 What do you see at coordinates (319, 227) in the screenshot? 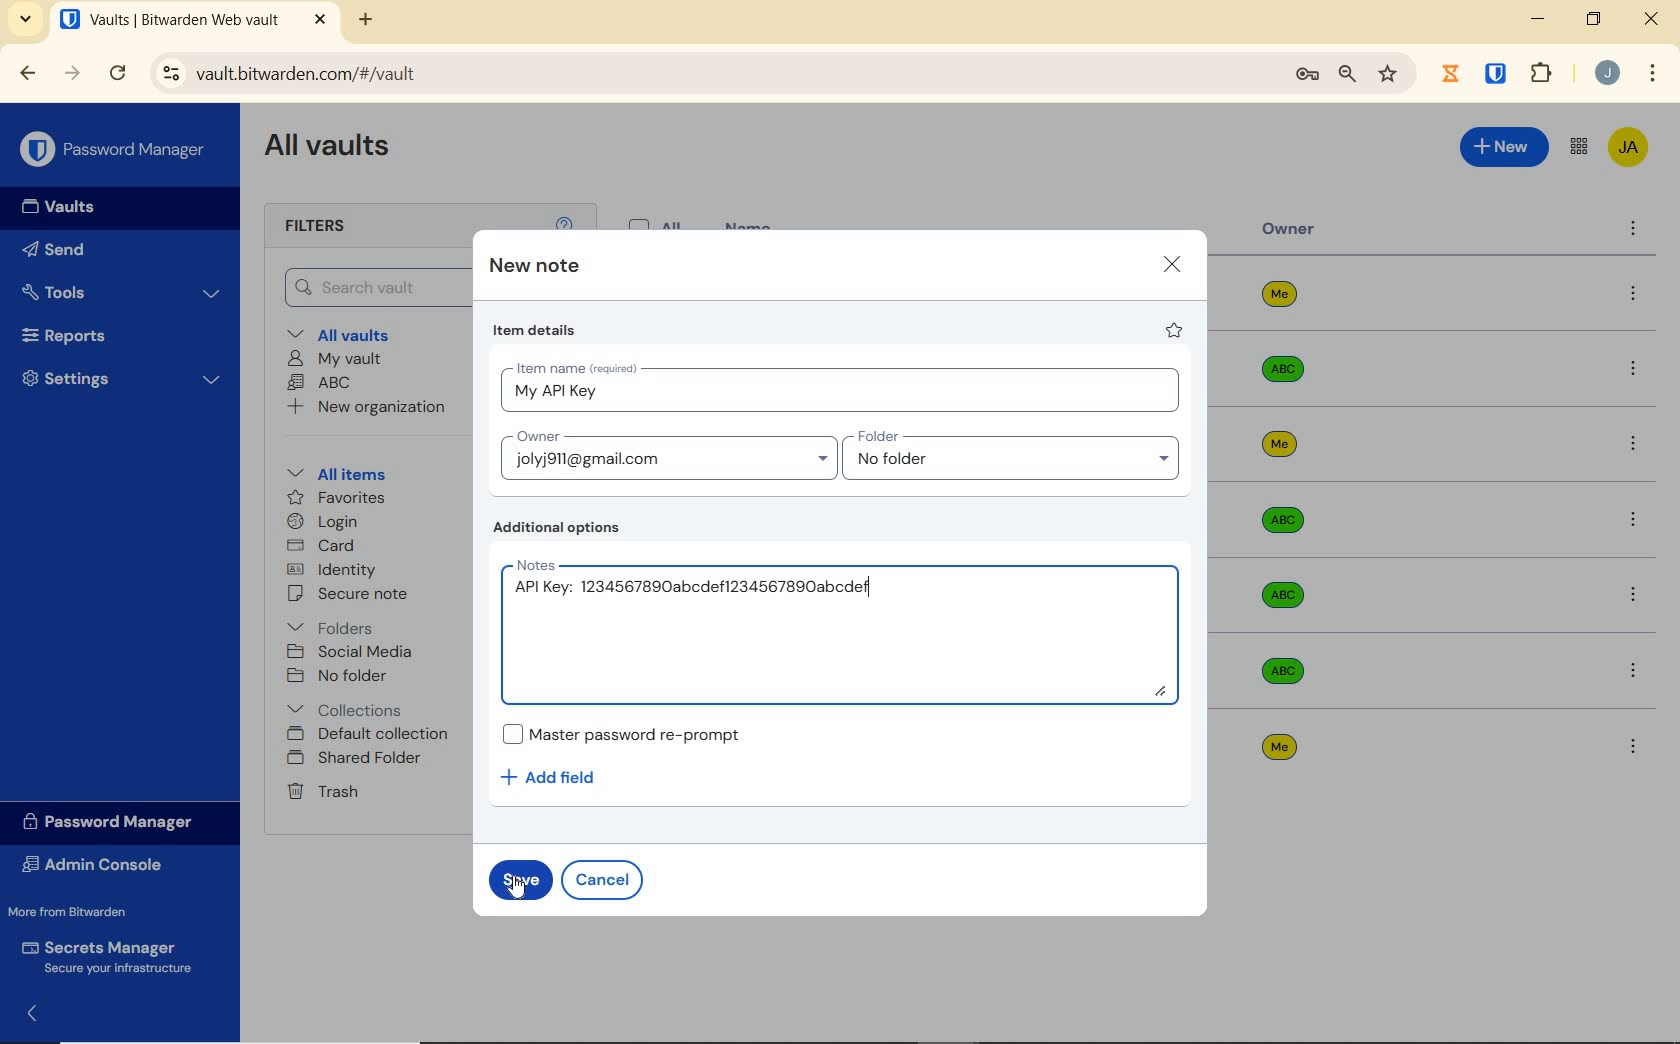
I see `Filters` at bounding box center [319, 227].